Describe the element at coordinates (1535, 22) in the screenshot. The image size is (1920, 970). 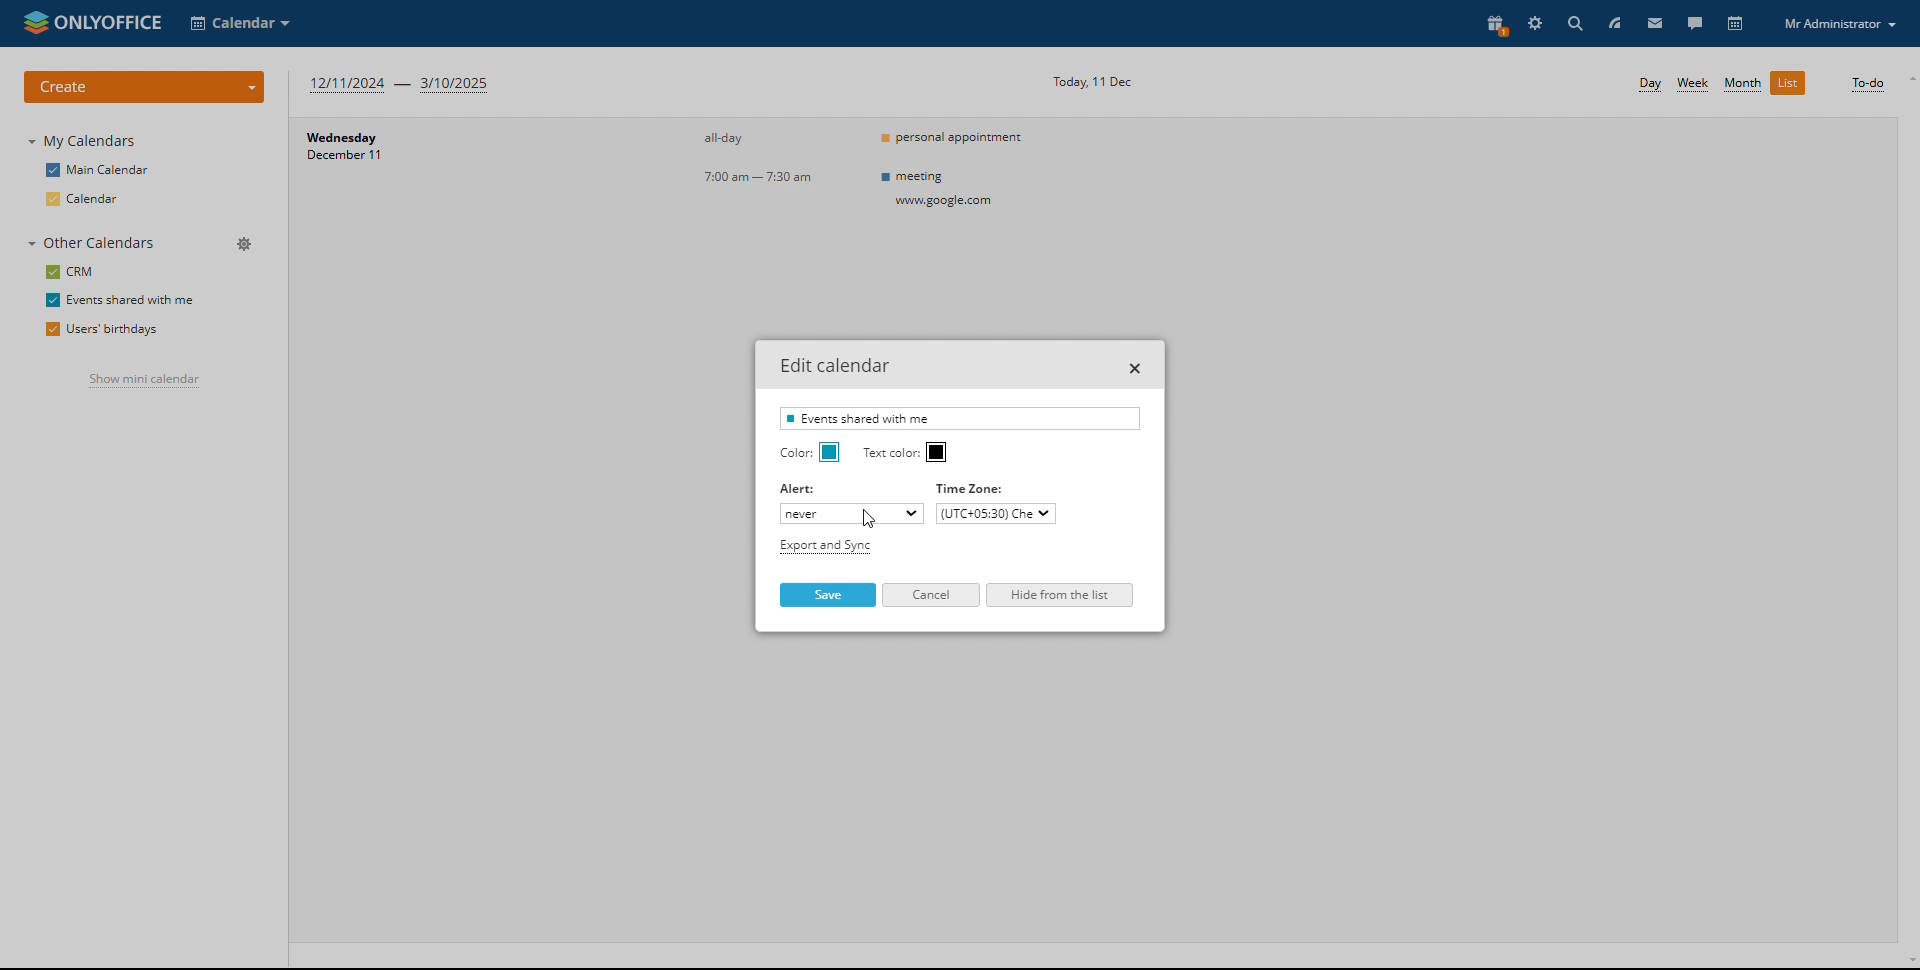
I see `settings` at that location.